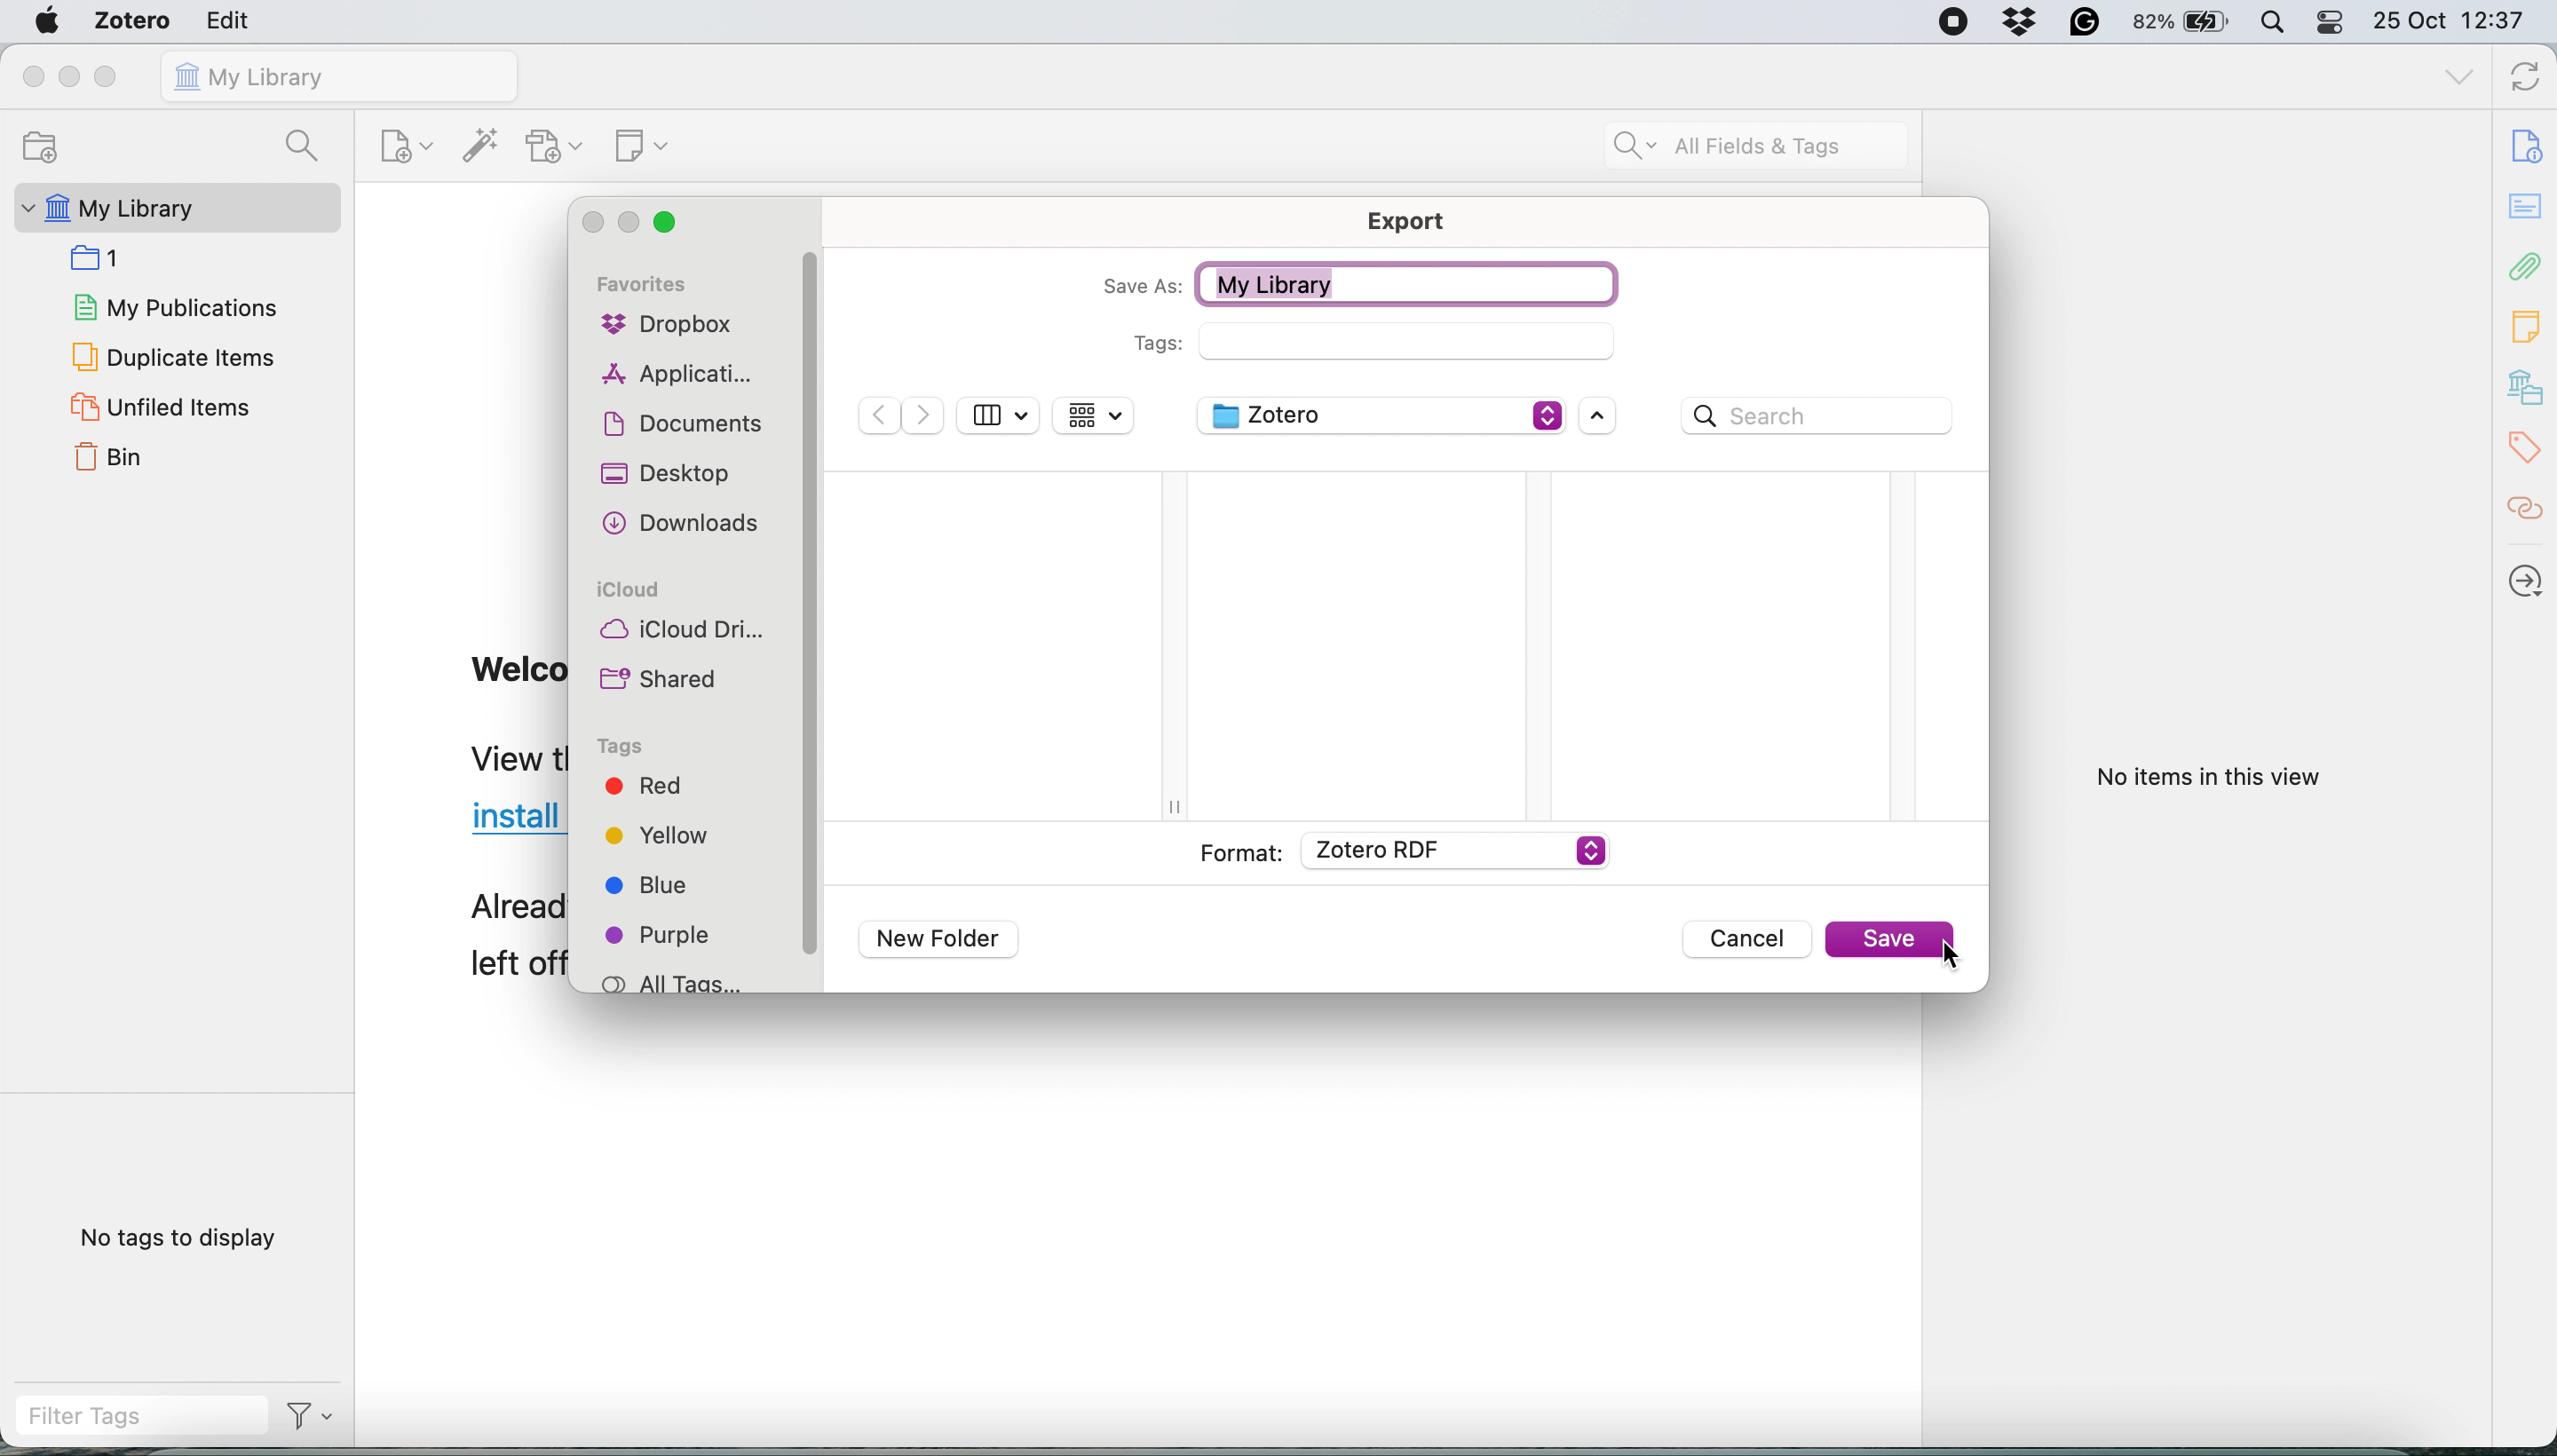 The width and height of the screenshot is (2557, 1456). What do you see at coordinates (687, 630) in the screenshot?
I see `iCloud Dri...` at bounding box center [687, 630].